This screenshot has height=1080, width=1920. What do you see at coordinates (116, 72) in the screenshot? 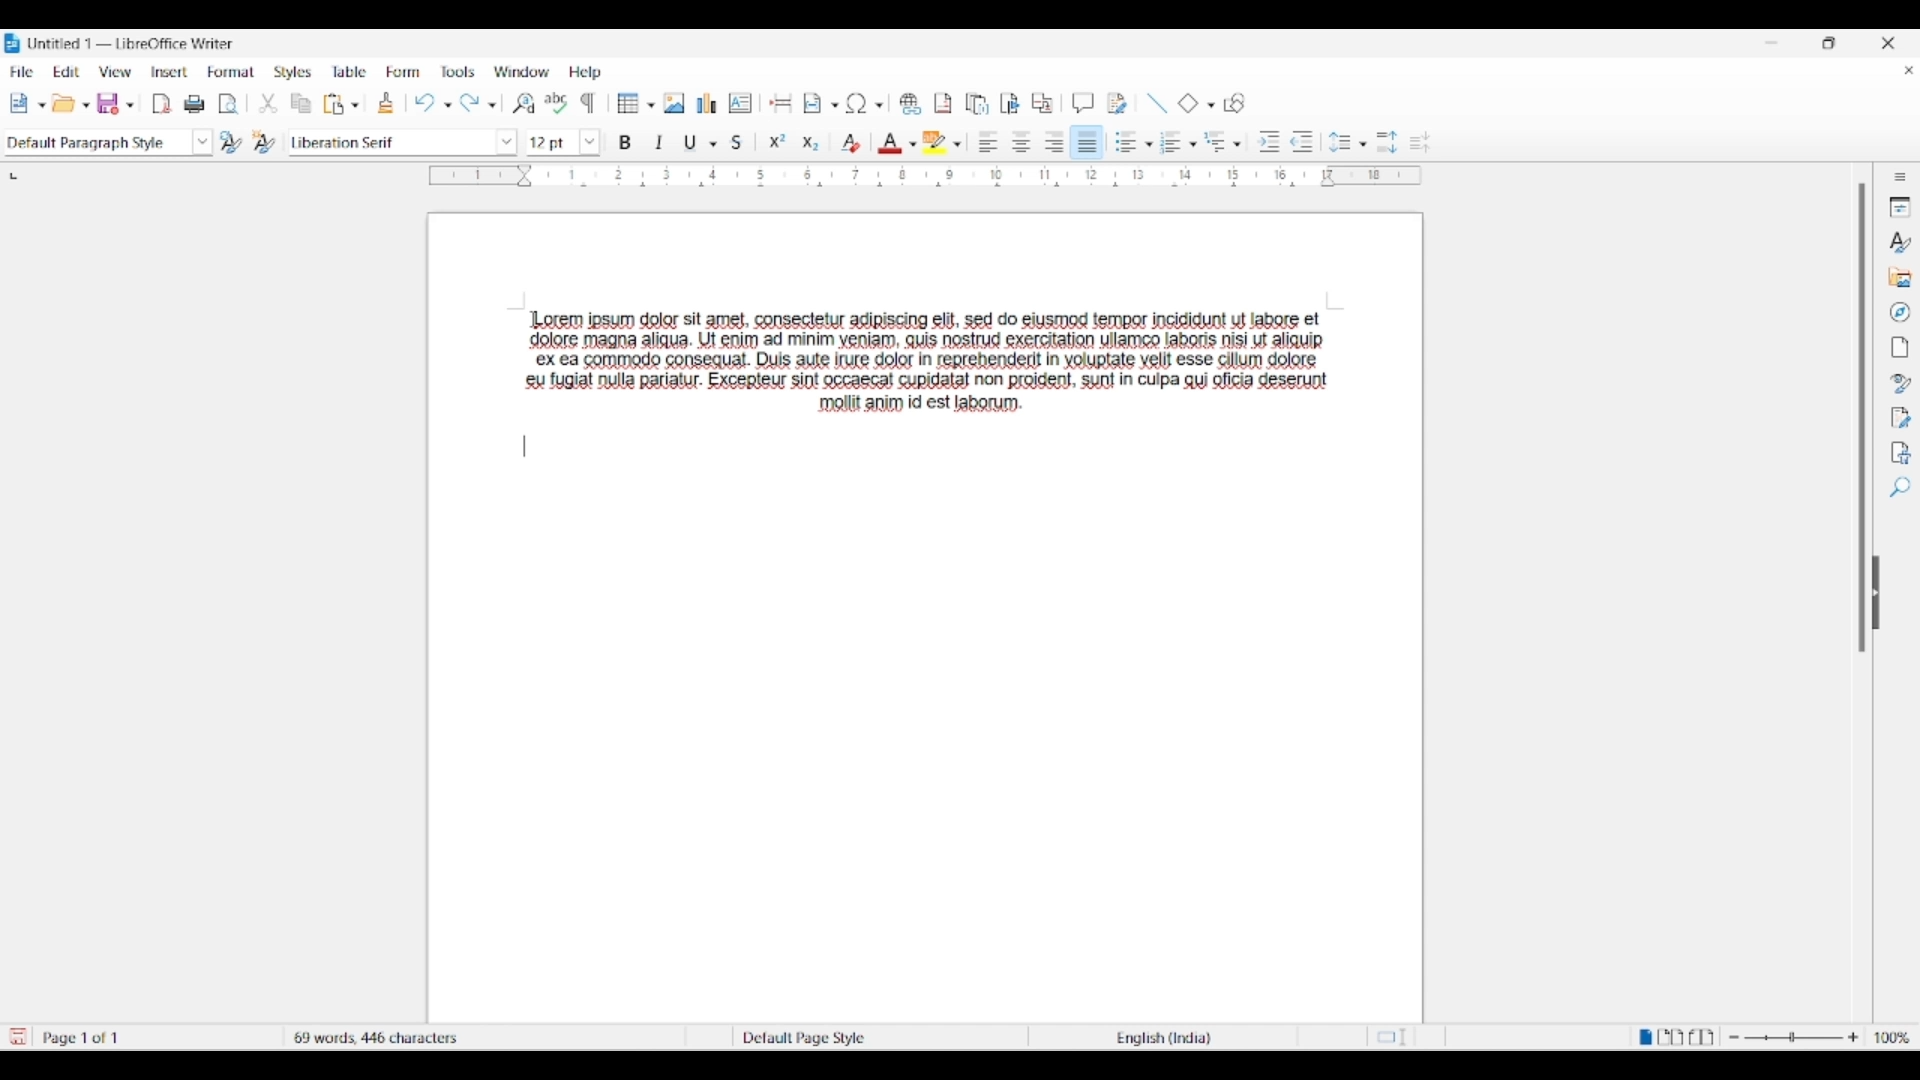
I see `View` at bounding box center [116, 72].